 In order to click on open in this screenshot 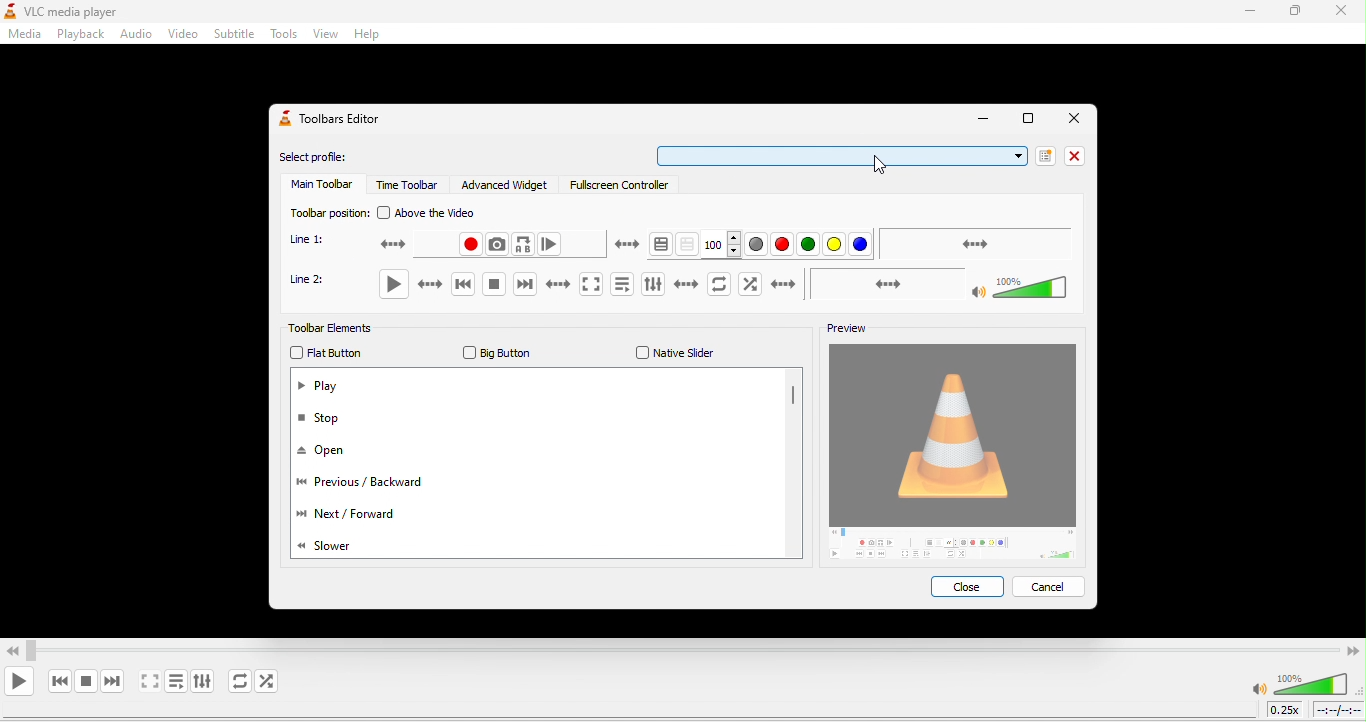, I will do `click(324, 453)`.